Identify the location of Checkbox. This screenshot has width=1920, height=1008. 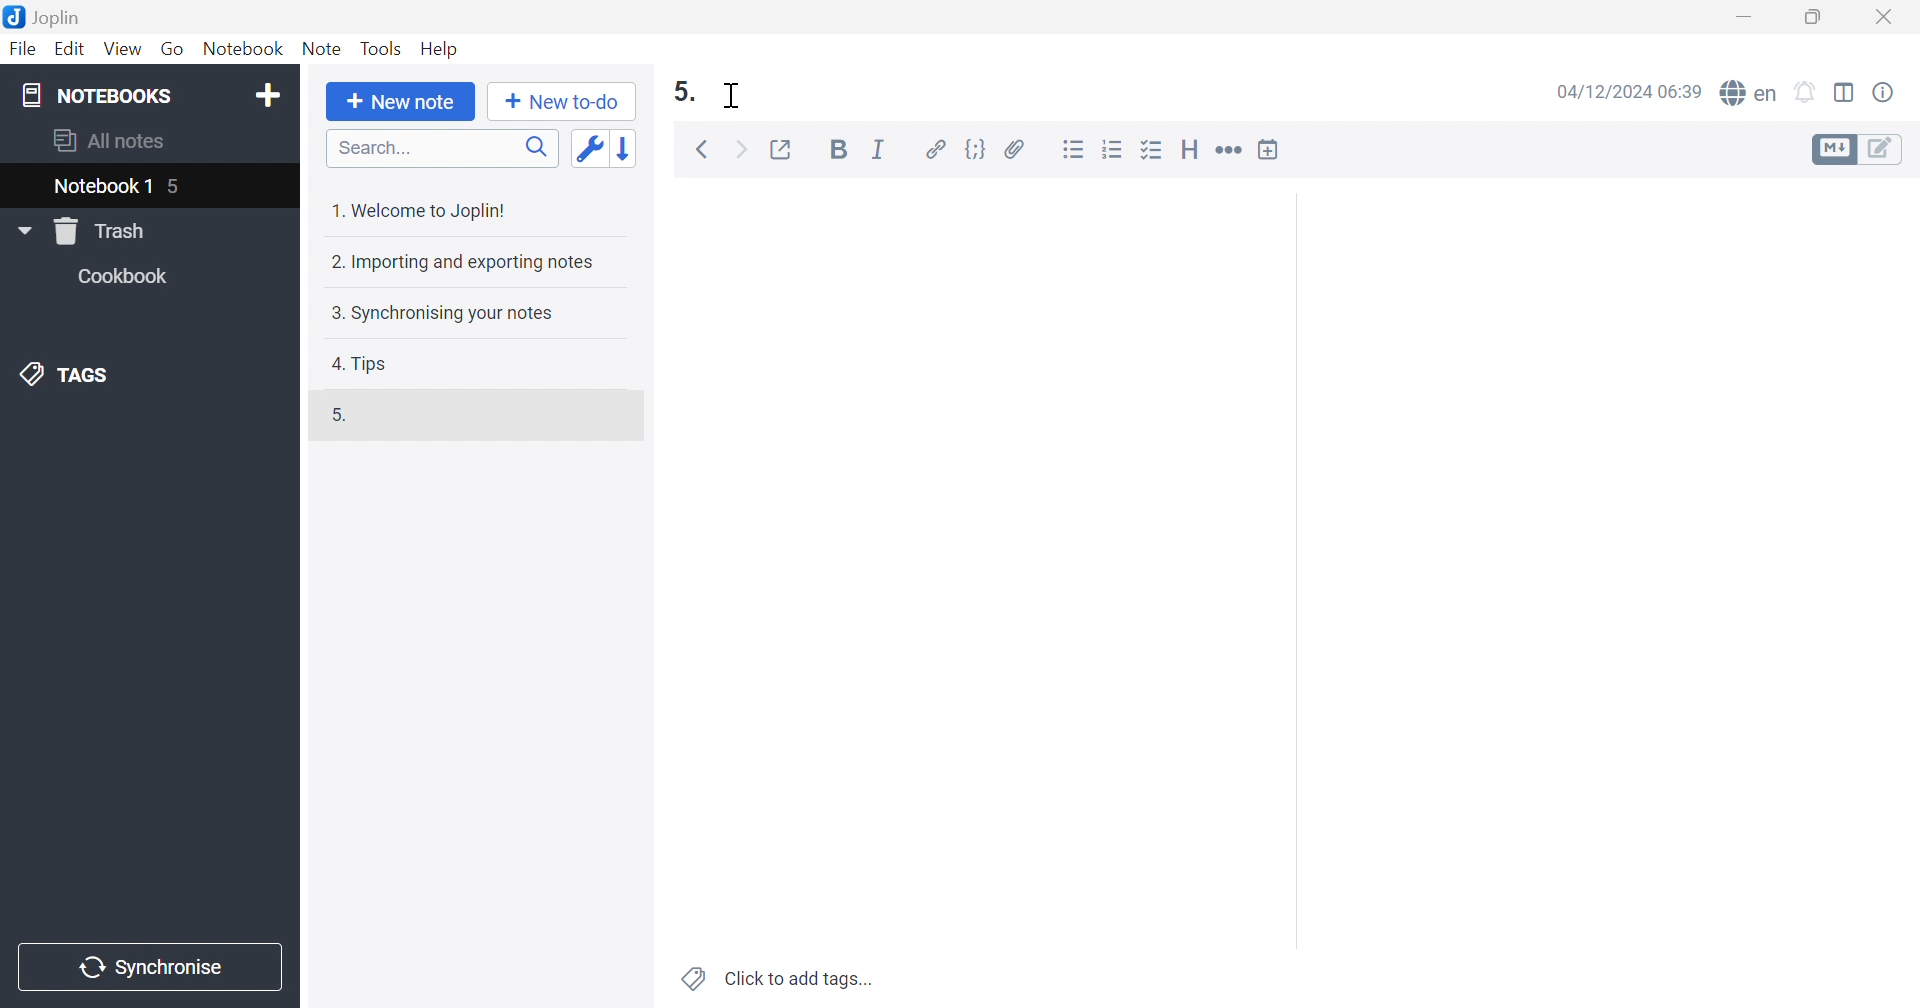
(1153, 151).